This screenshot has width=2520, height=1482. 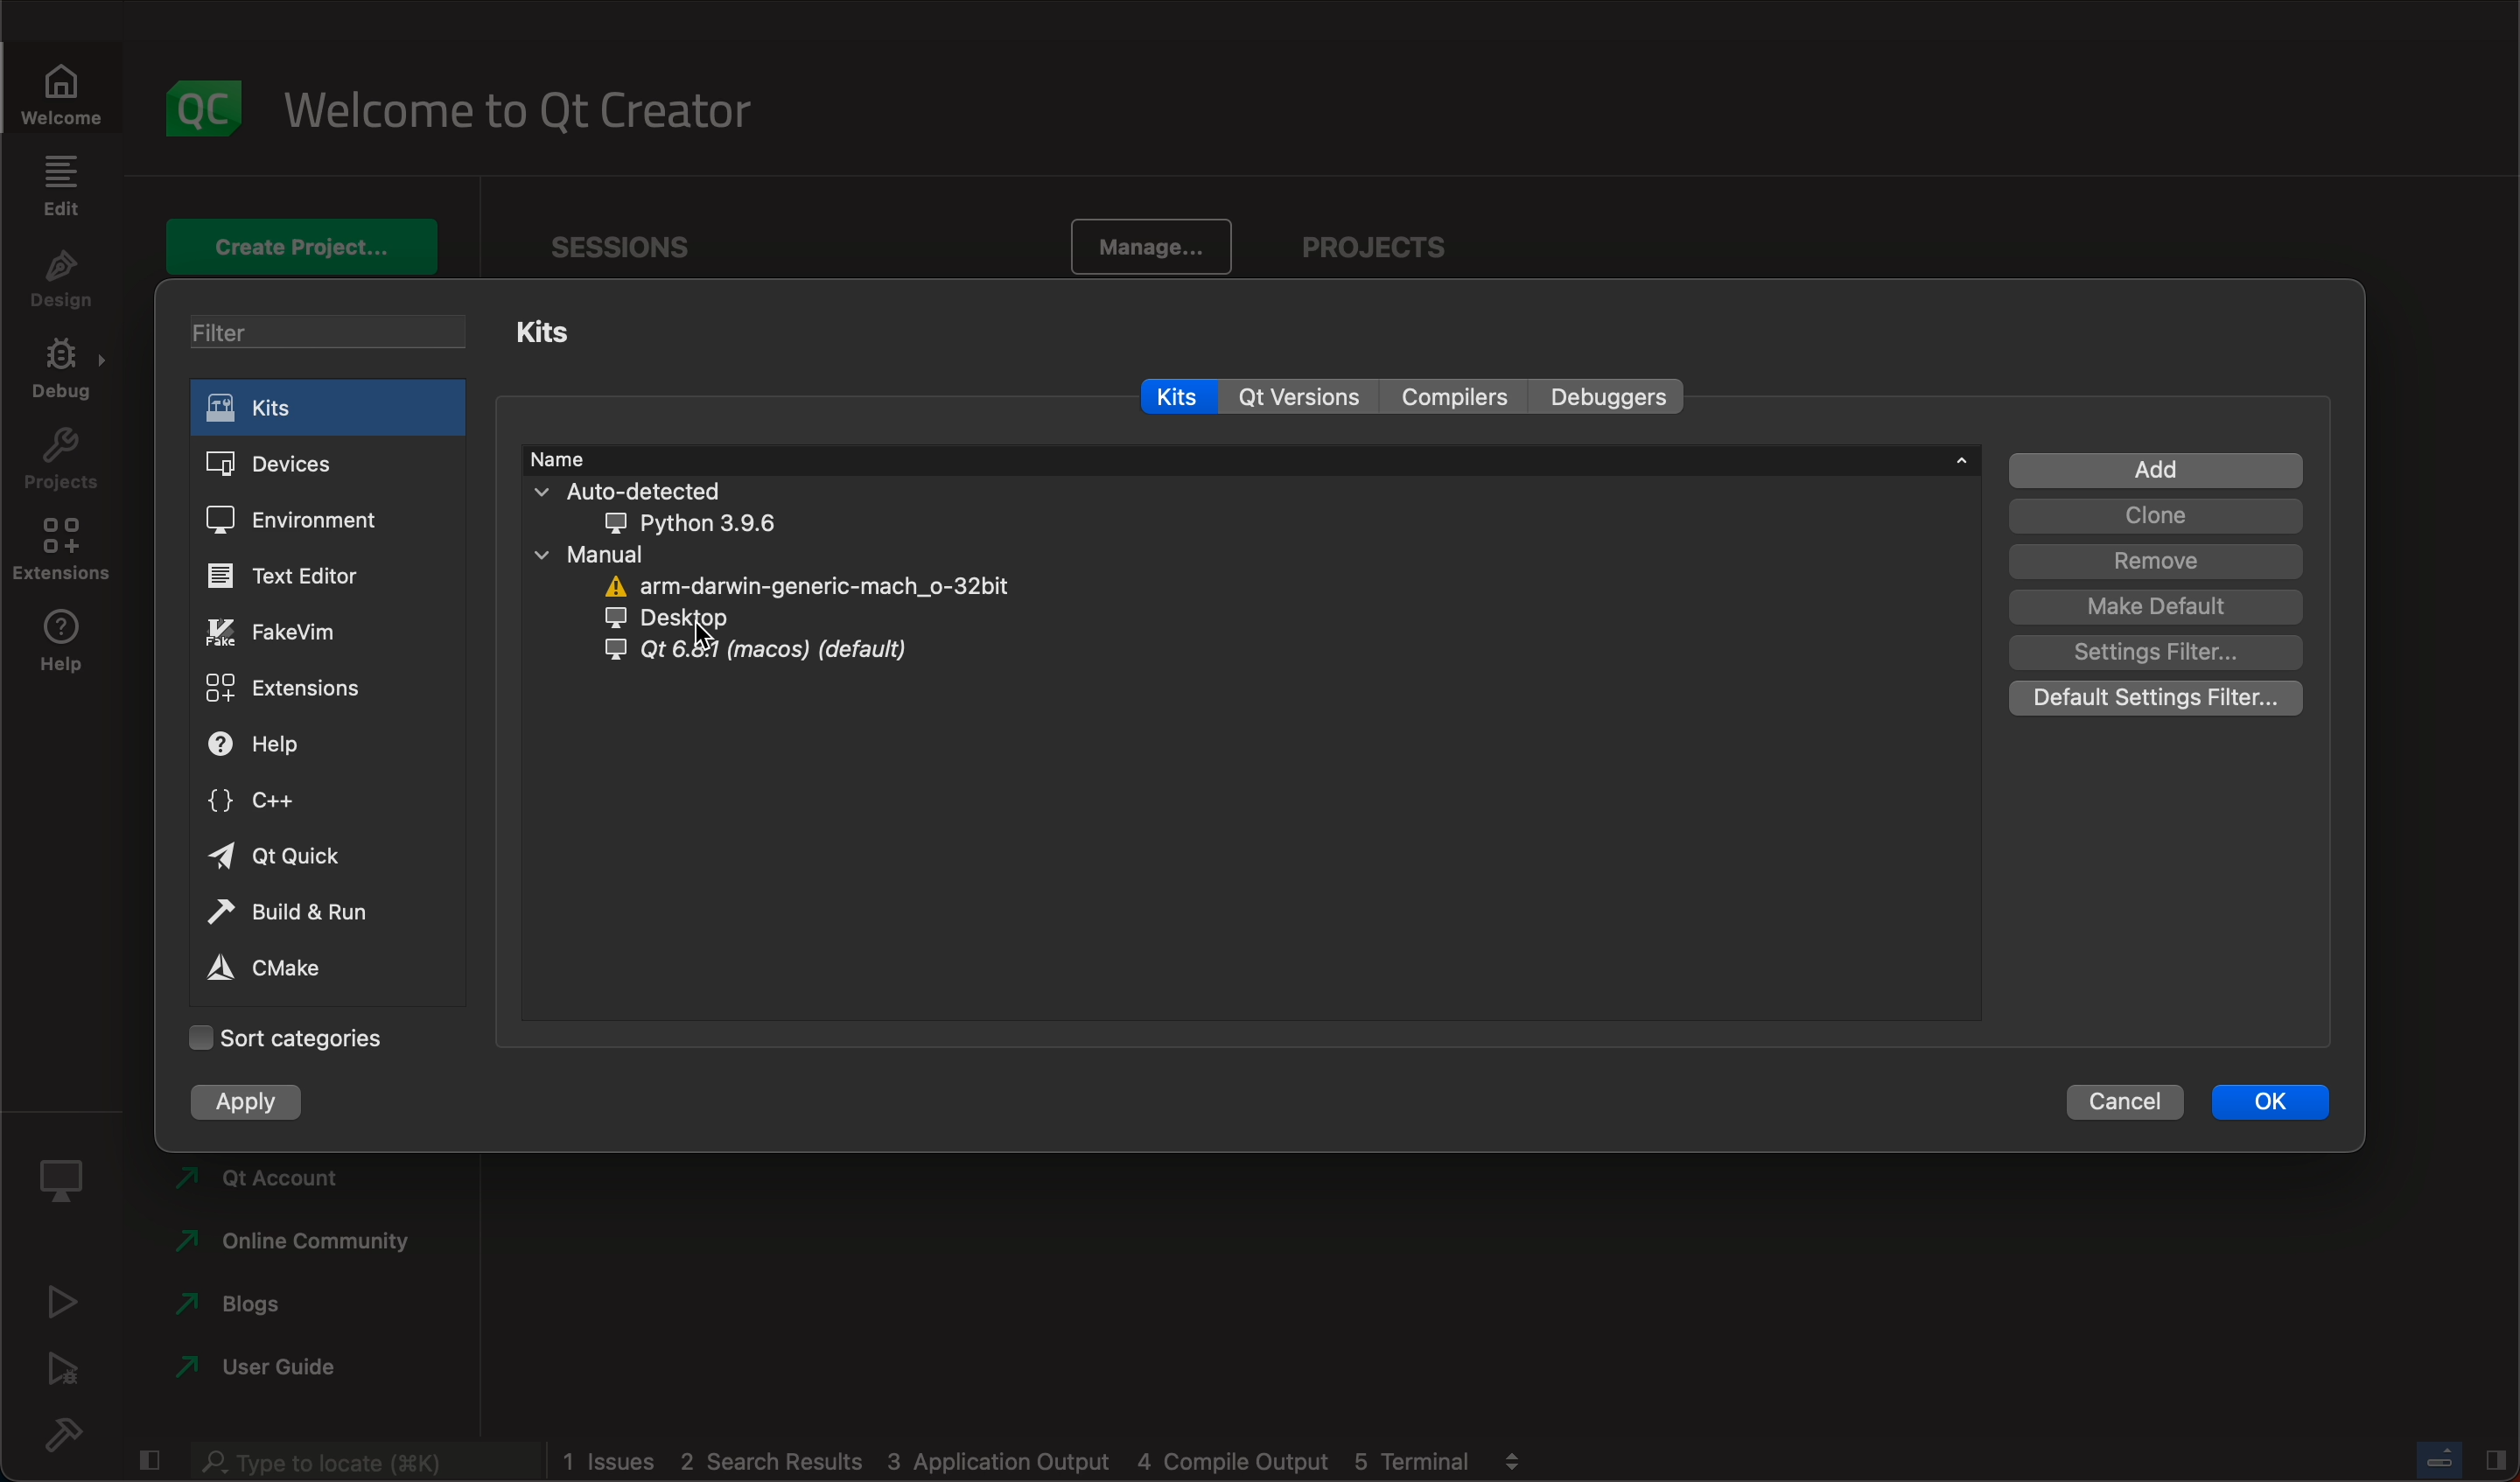 What do you see at coordinates (280, 629) in the screenshot?
I see `fakevim` at bounding box center [280, 629].